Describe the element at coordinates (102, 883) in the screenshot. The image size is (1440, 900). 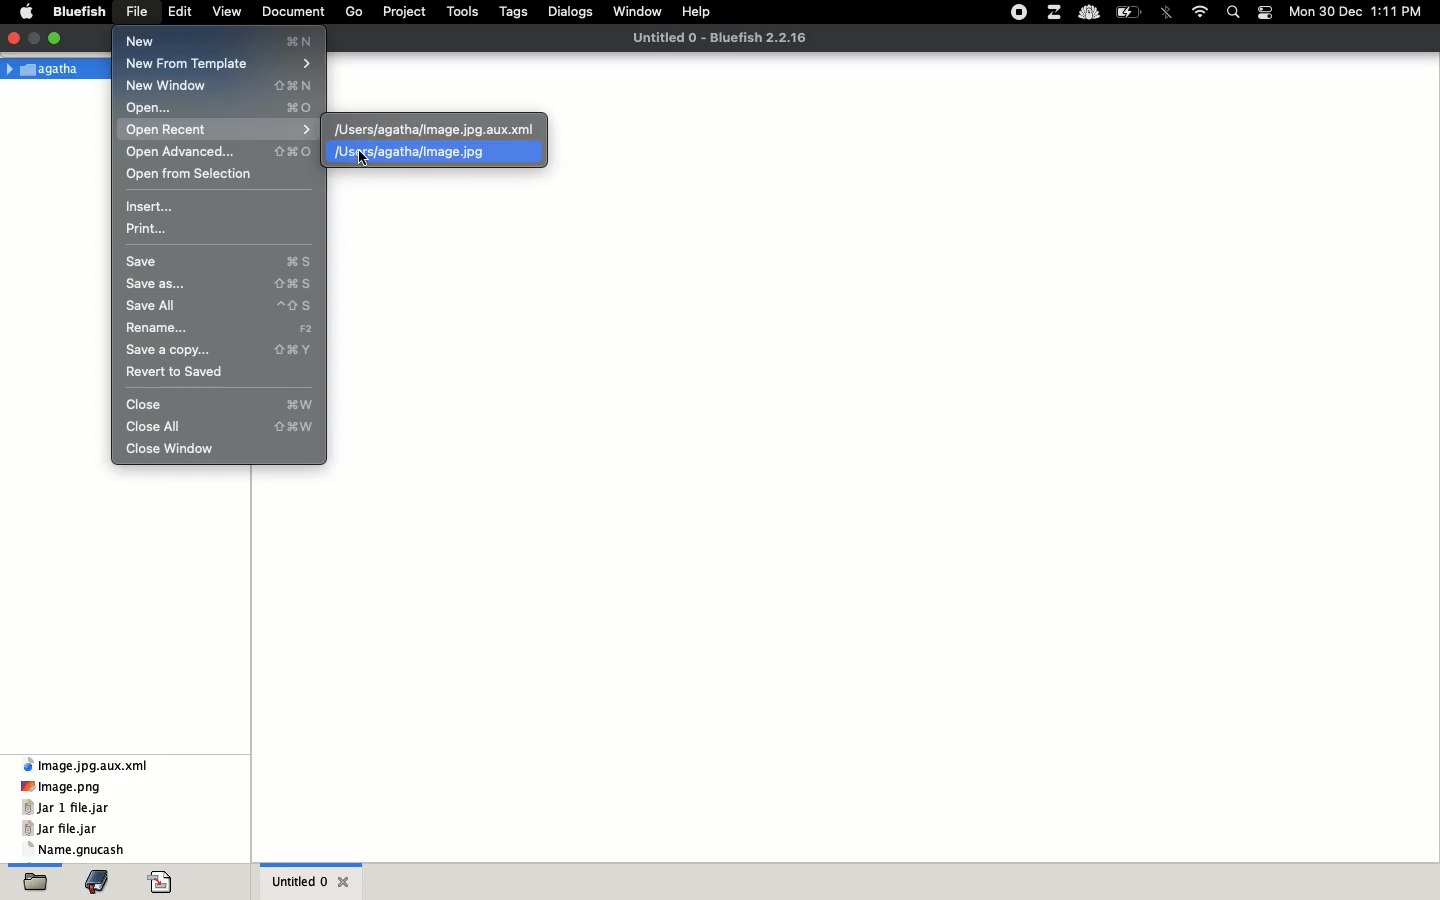
I see `bookmark` at that location.